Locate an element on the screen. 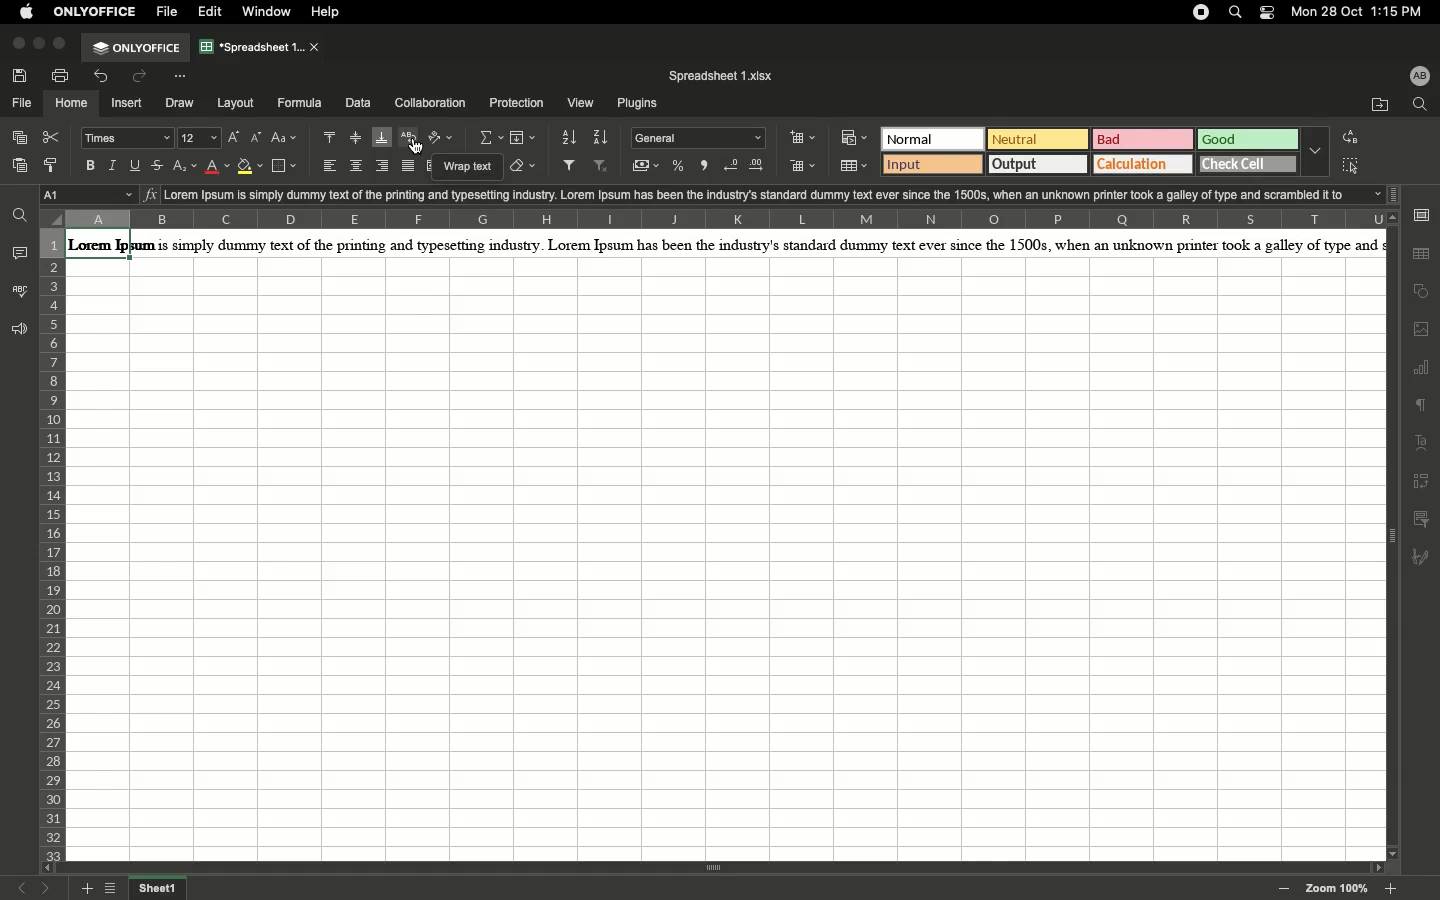 This screenshot has height=900, width=1440. Print is located at coordinates (63, 75).